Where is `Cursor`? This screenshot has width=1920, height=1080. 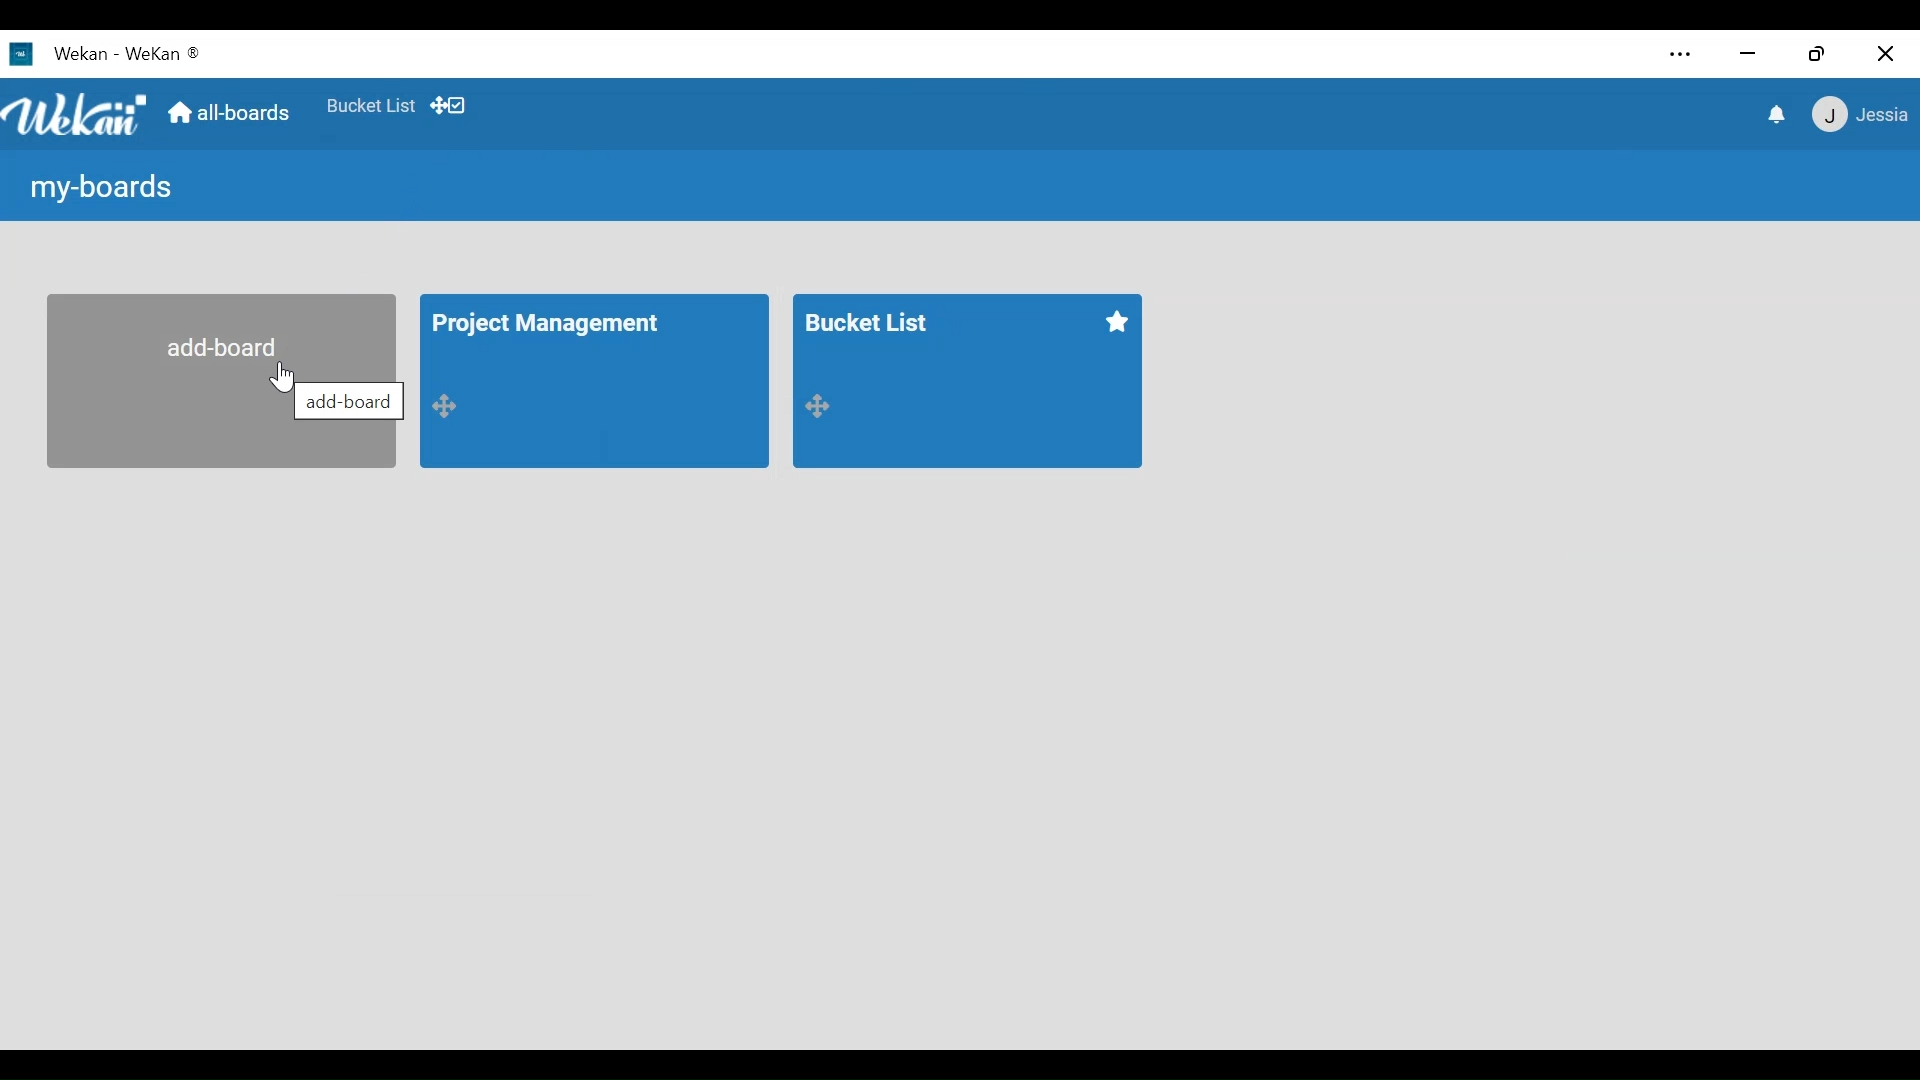 Cursor is located at coordinates (285, 379).